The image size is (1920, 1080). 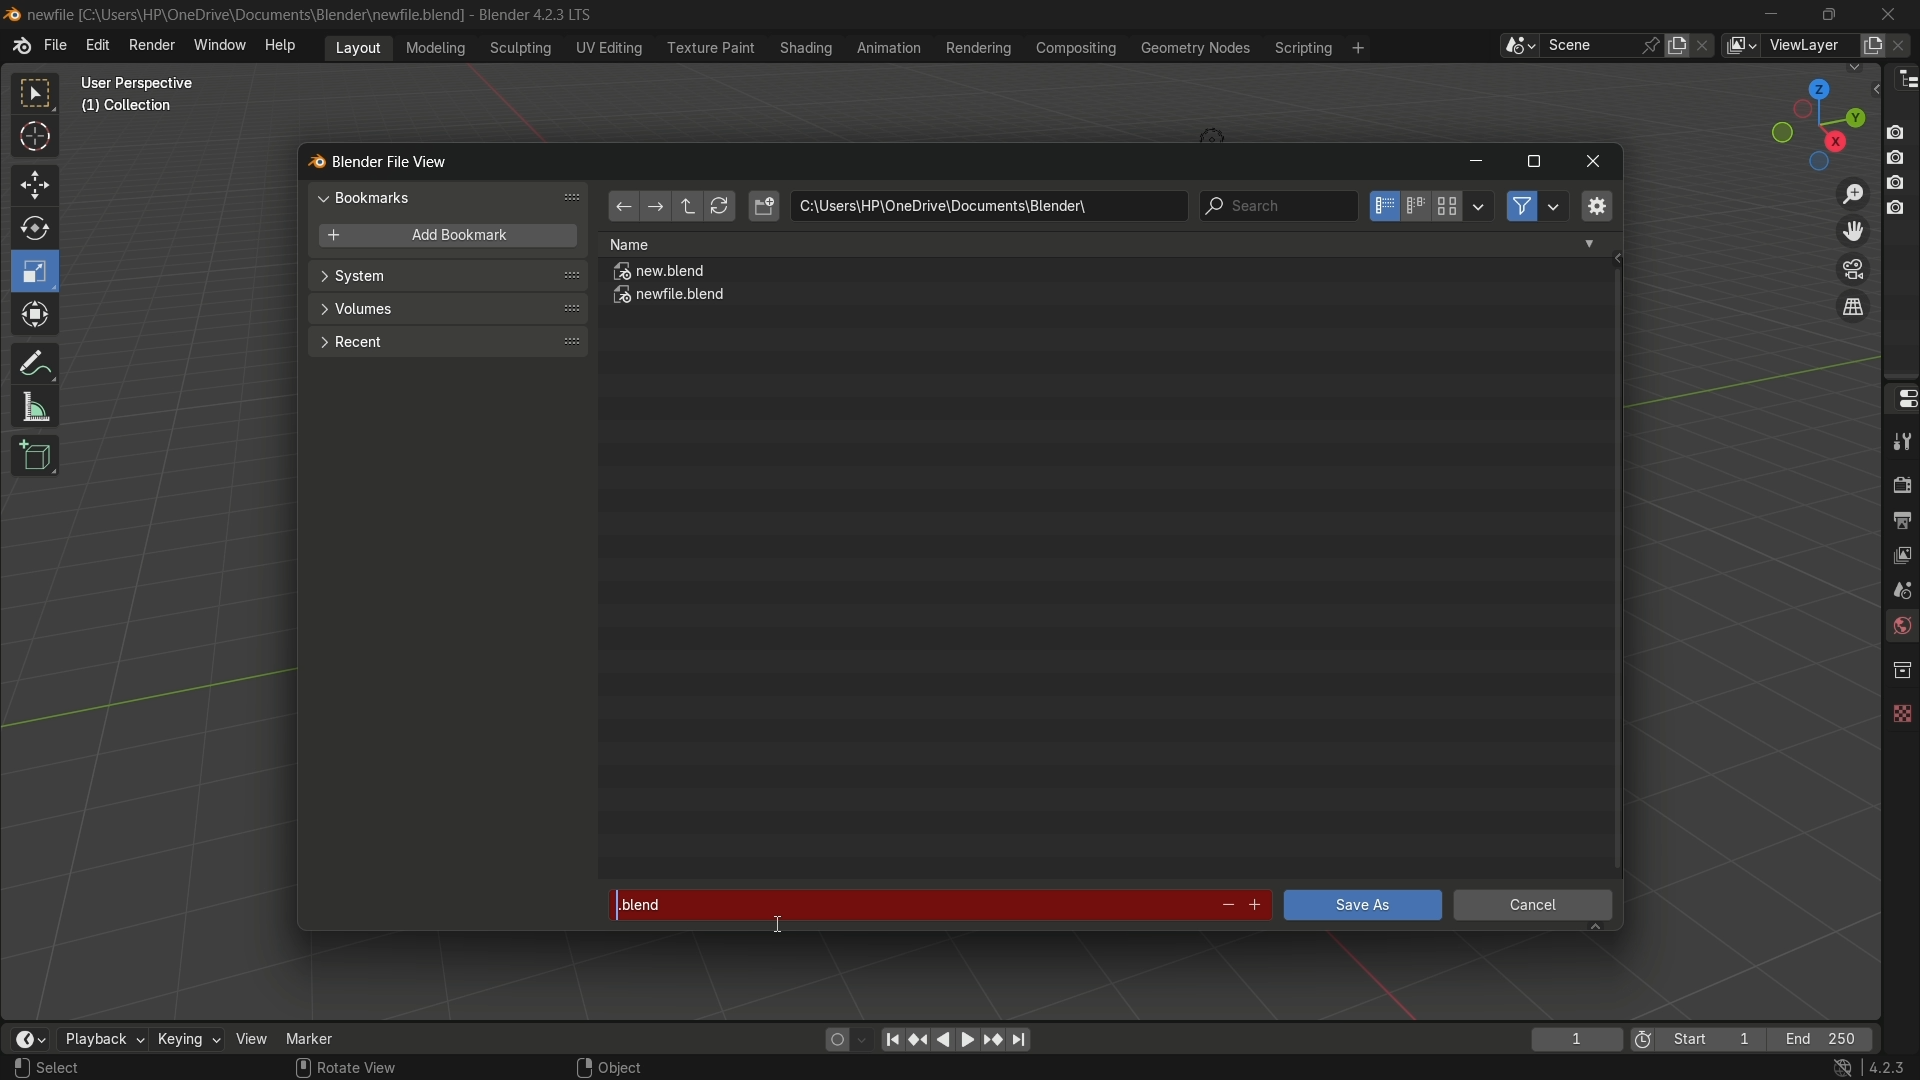 What do you see at coordinates (1870, 44) in the screenshot?
I see `add view layer` at bounding box center [1870, 44].